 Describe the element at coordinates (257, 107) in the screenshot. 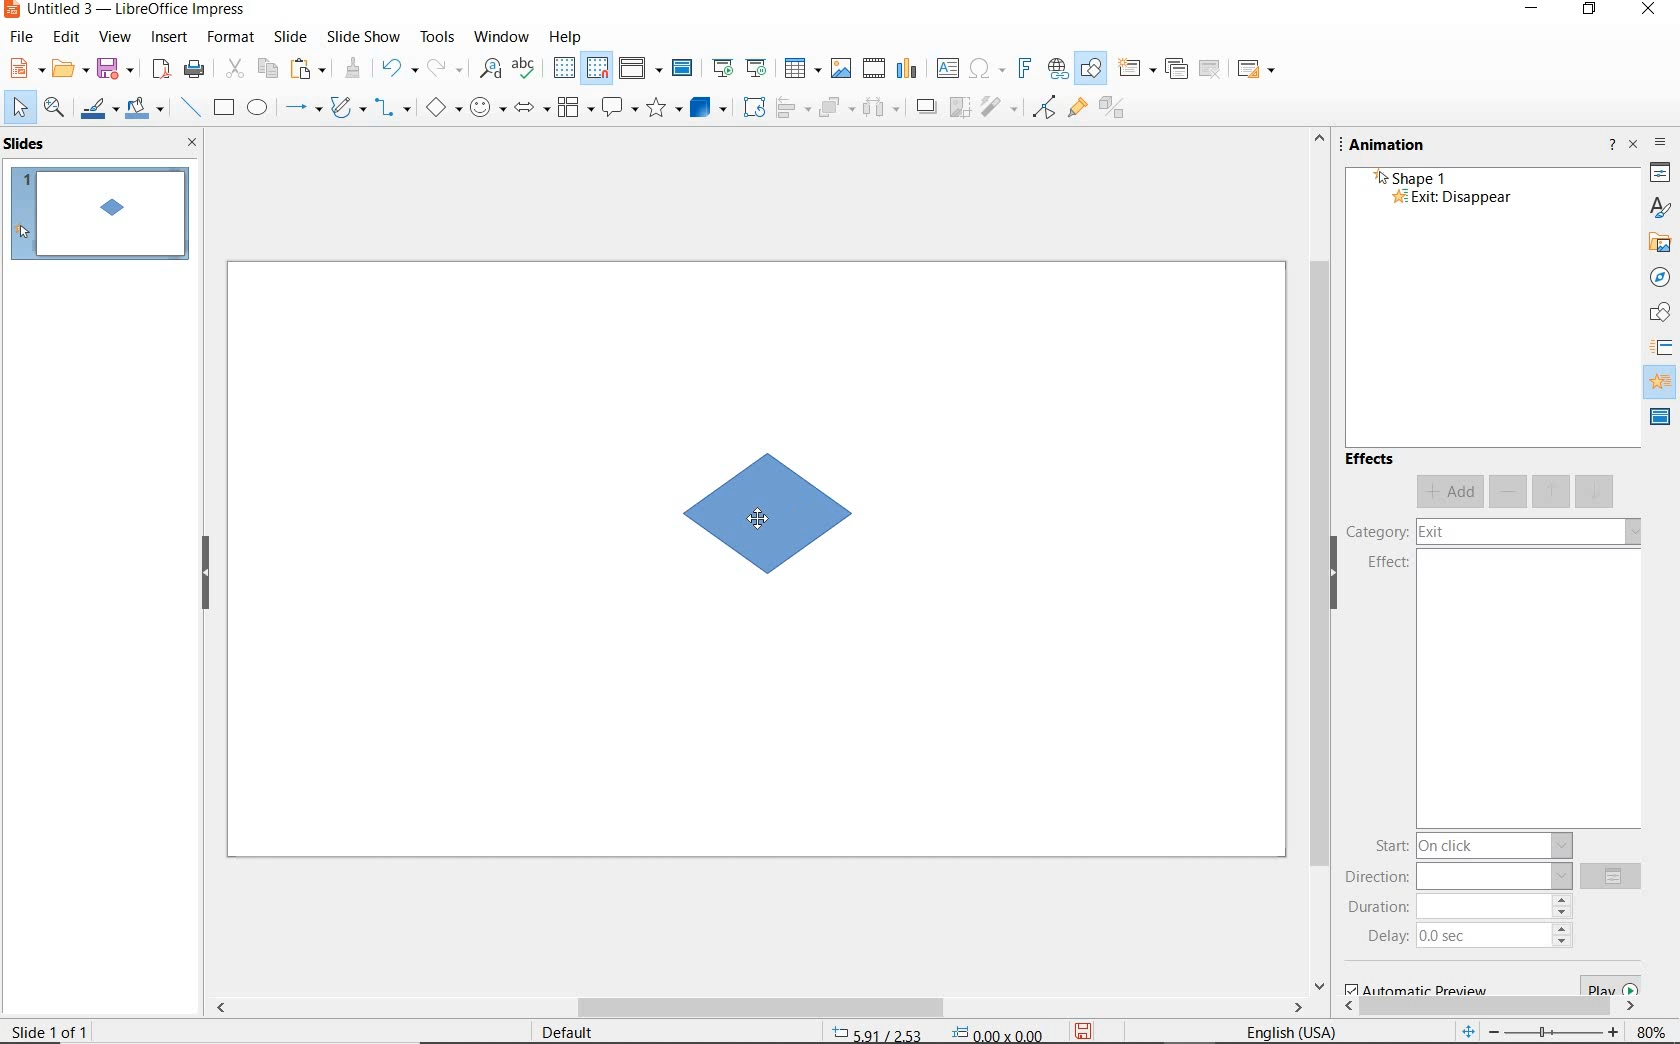

I see `ellipse` at that location.